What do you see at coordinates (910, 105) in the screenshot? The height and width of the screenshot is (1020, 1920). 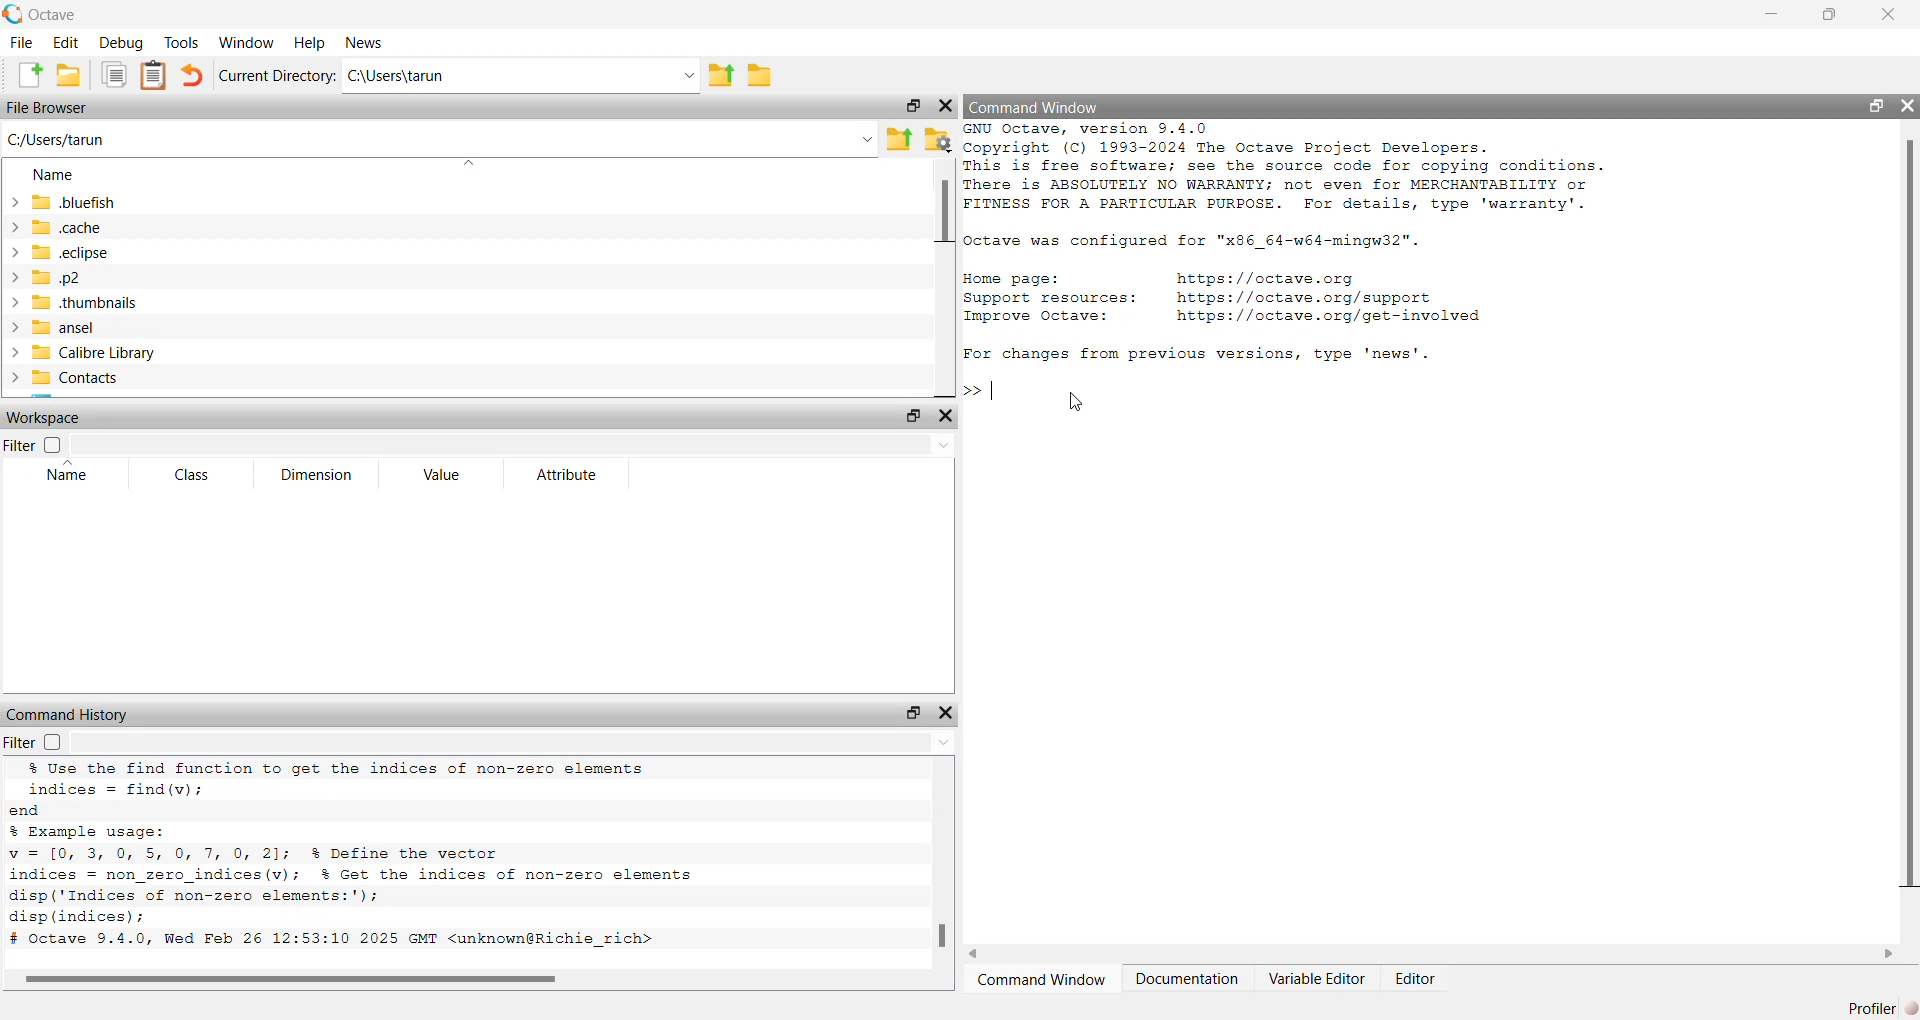 I see `restore down` at bounding box center [910, 105].